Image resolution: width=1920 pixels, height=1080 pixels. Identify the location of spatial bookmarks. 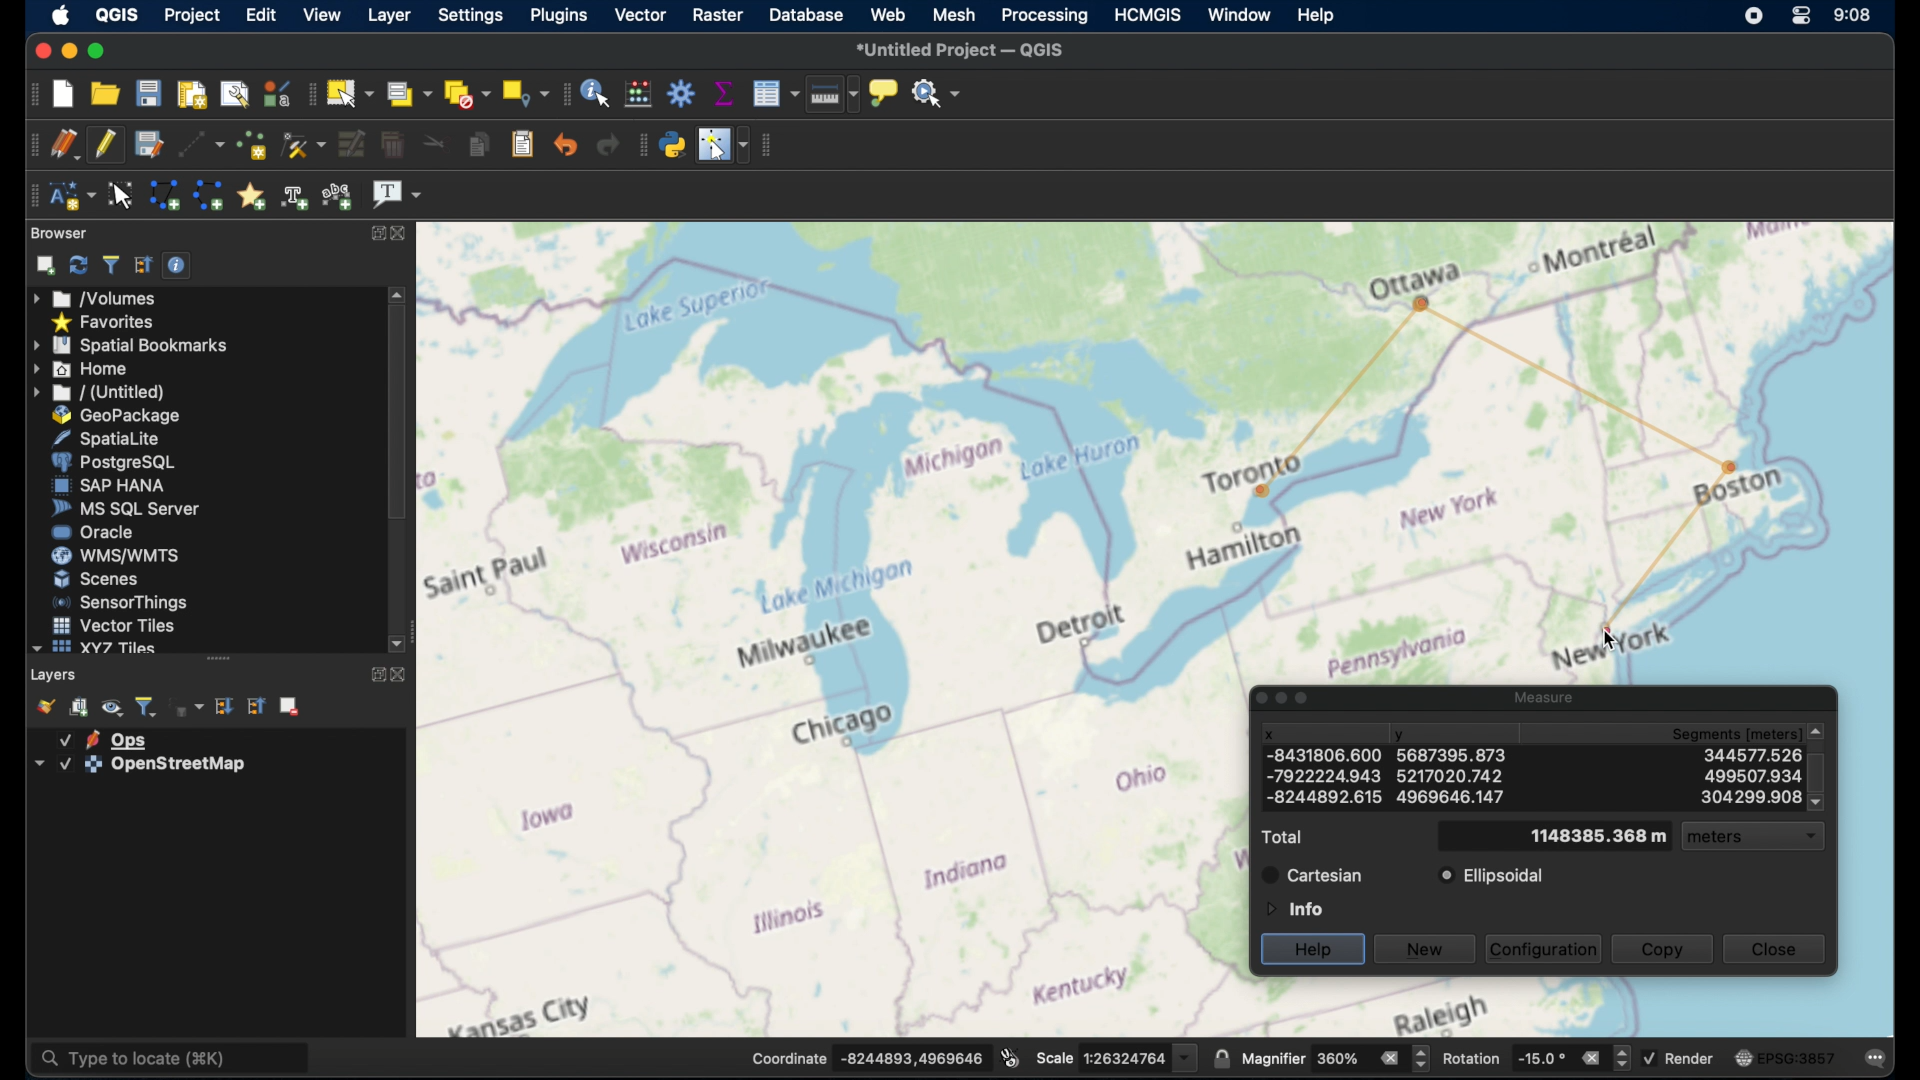
(131, 344).